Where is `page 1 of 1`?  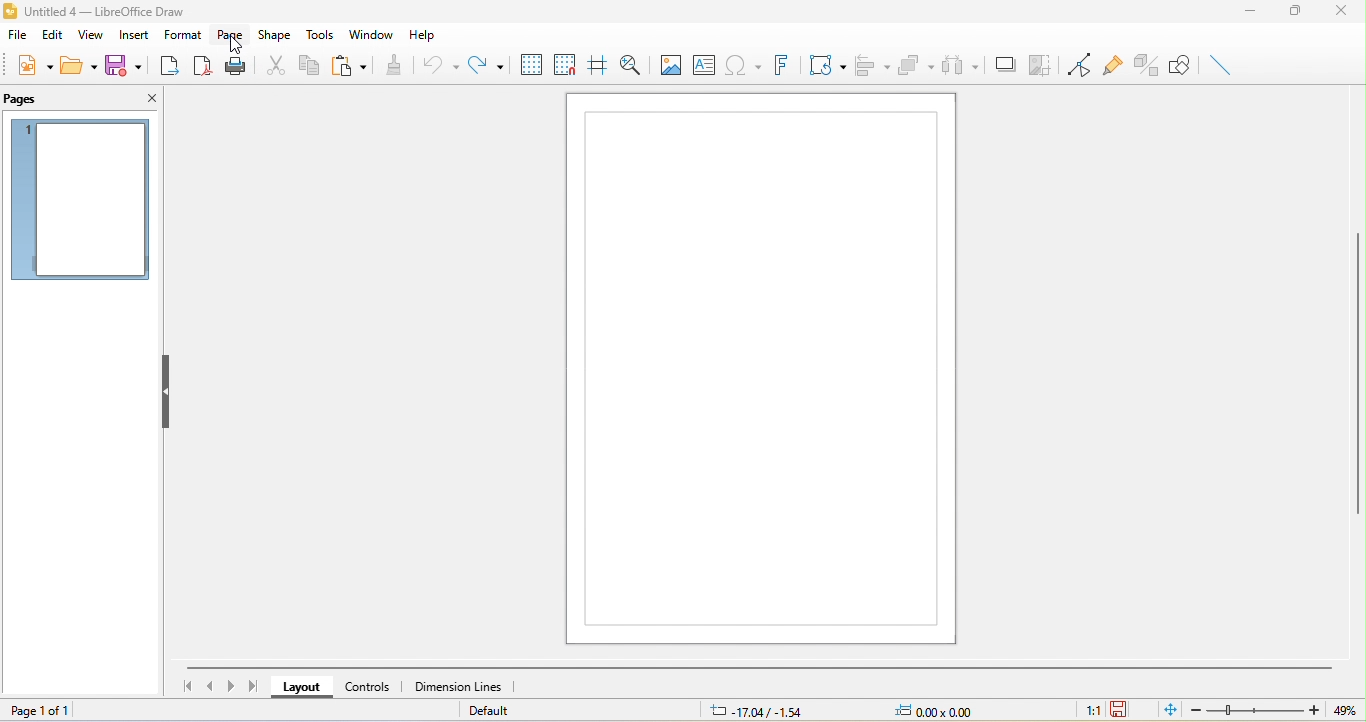 page 1 of 1 is located at coordinates (50, 711).